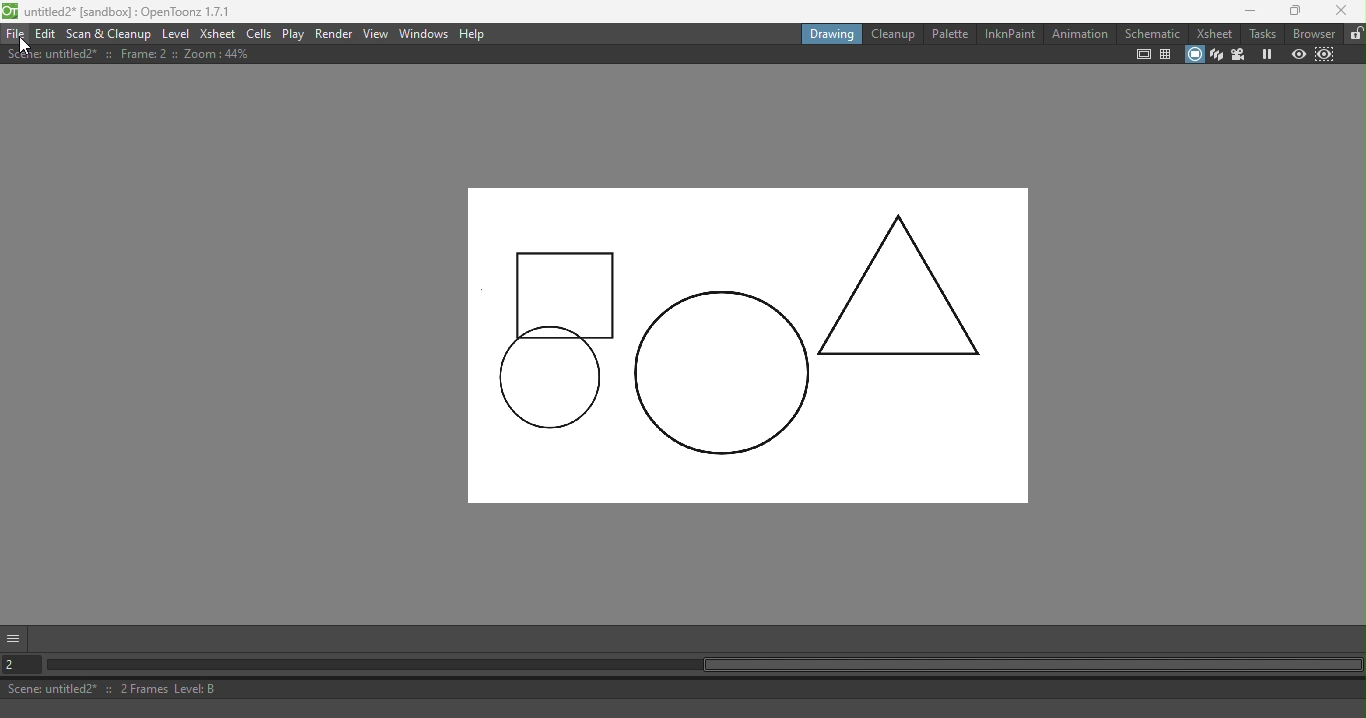 The height and width of the screenshot is (718, 1366). What do you see at coordinates (17, 665) in the screenshot?
I see `Set the current frame` at bounding box center [17, 665].